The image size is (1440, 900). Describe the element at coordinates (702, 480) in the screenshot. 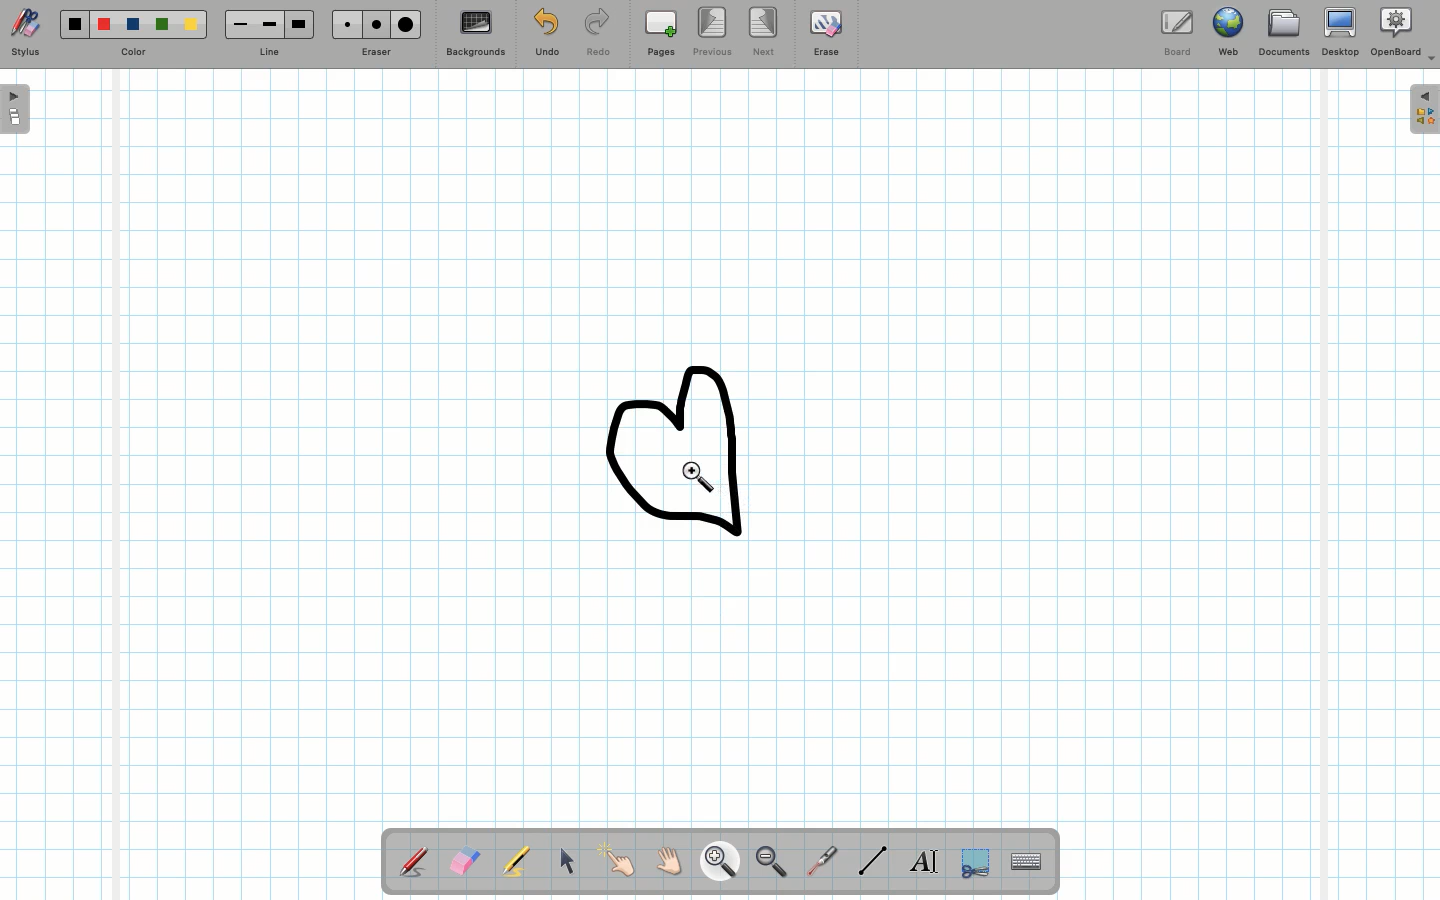

I see `Zoom in` at that location.